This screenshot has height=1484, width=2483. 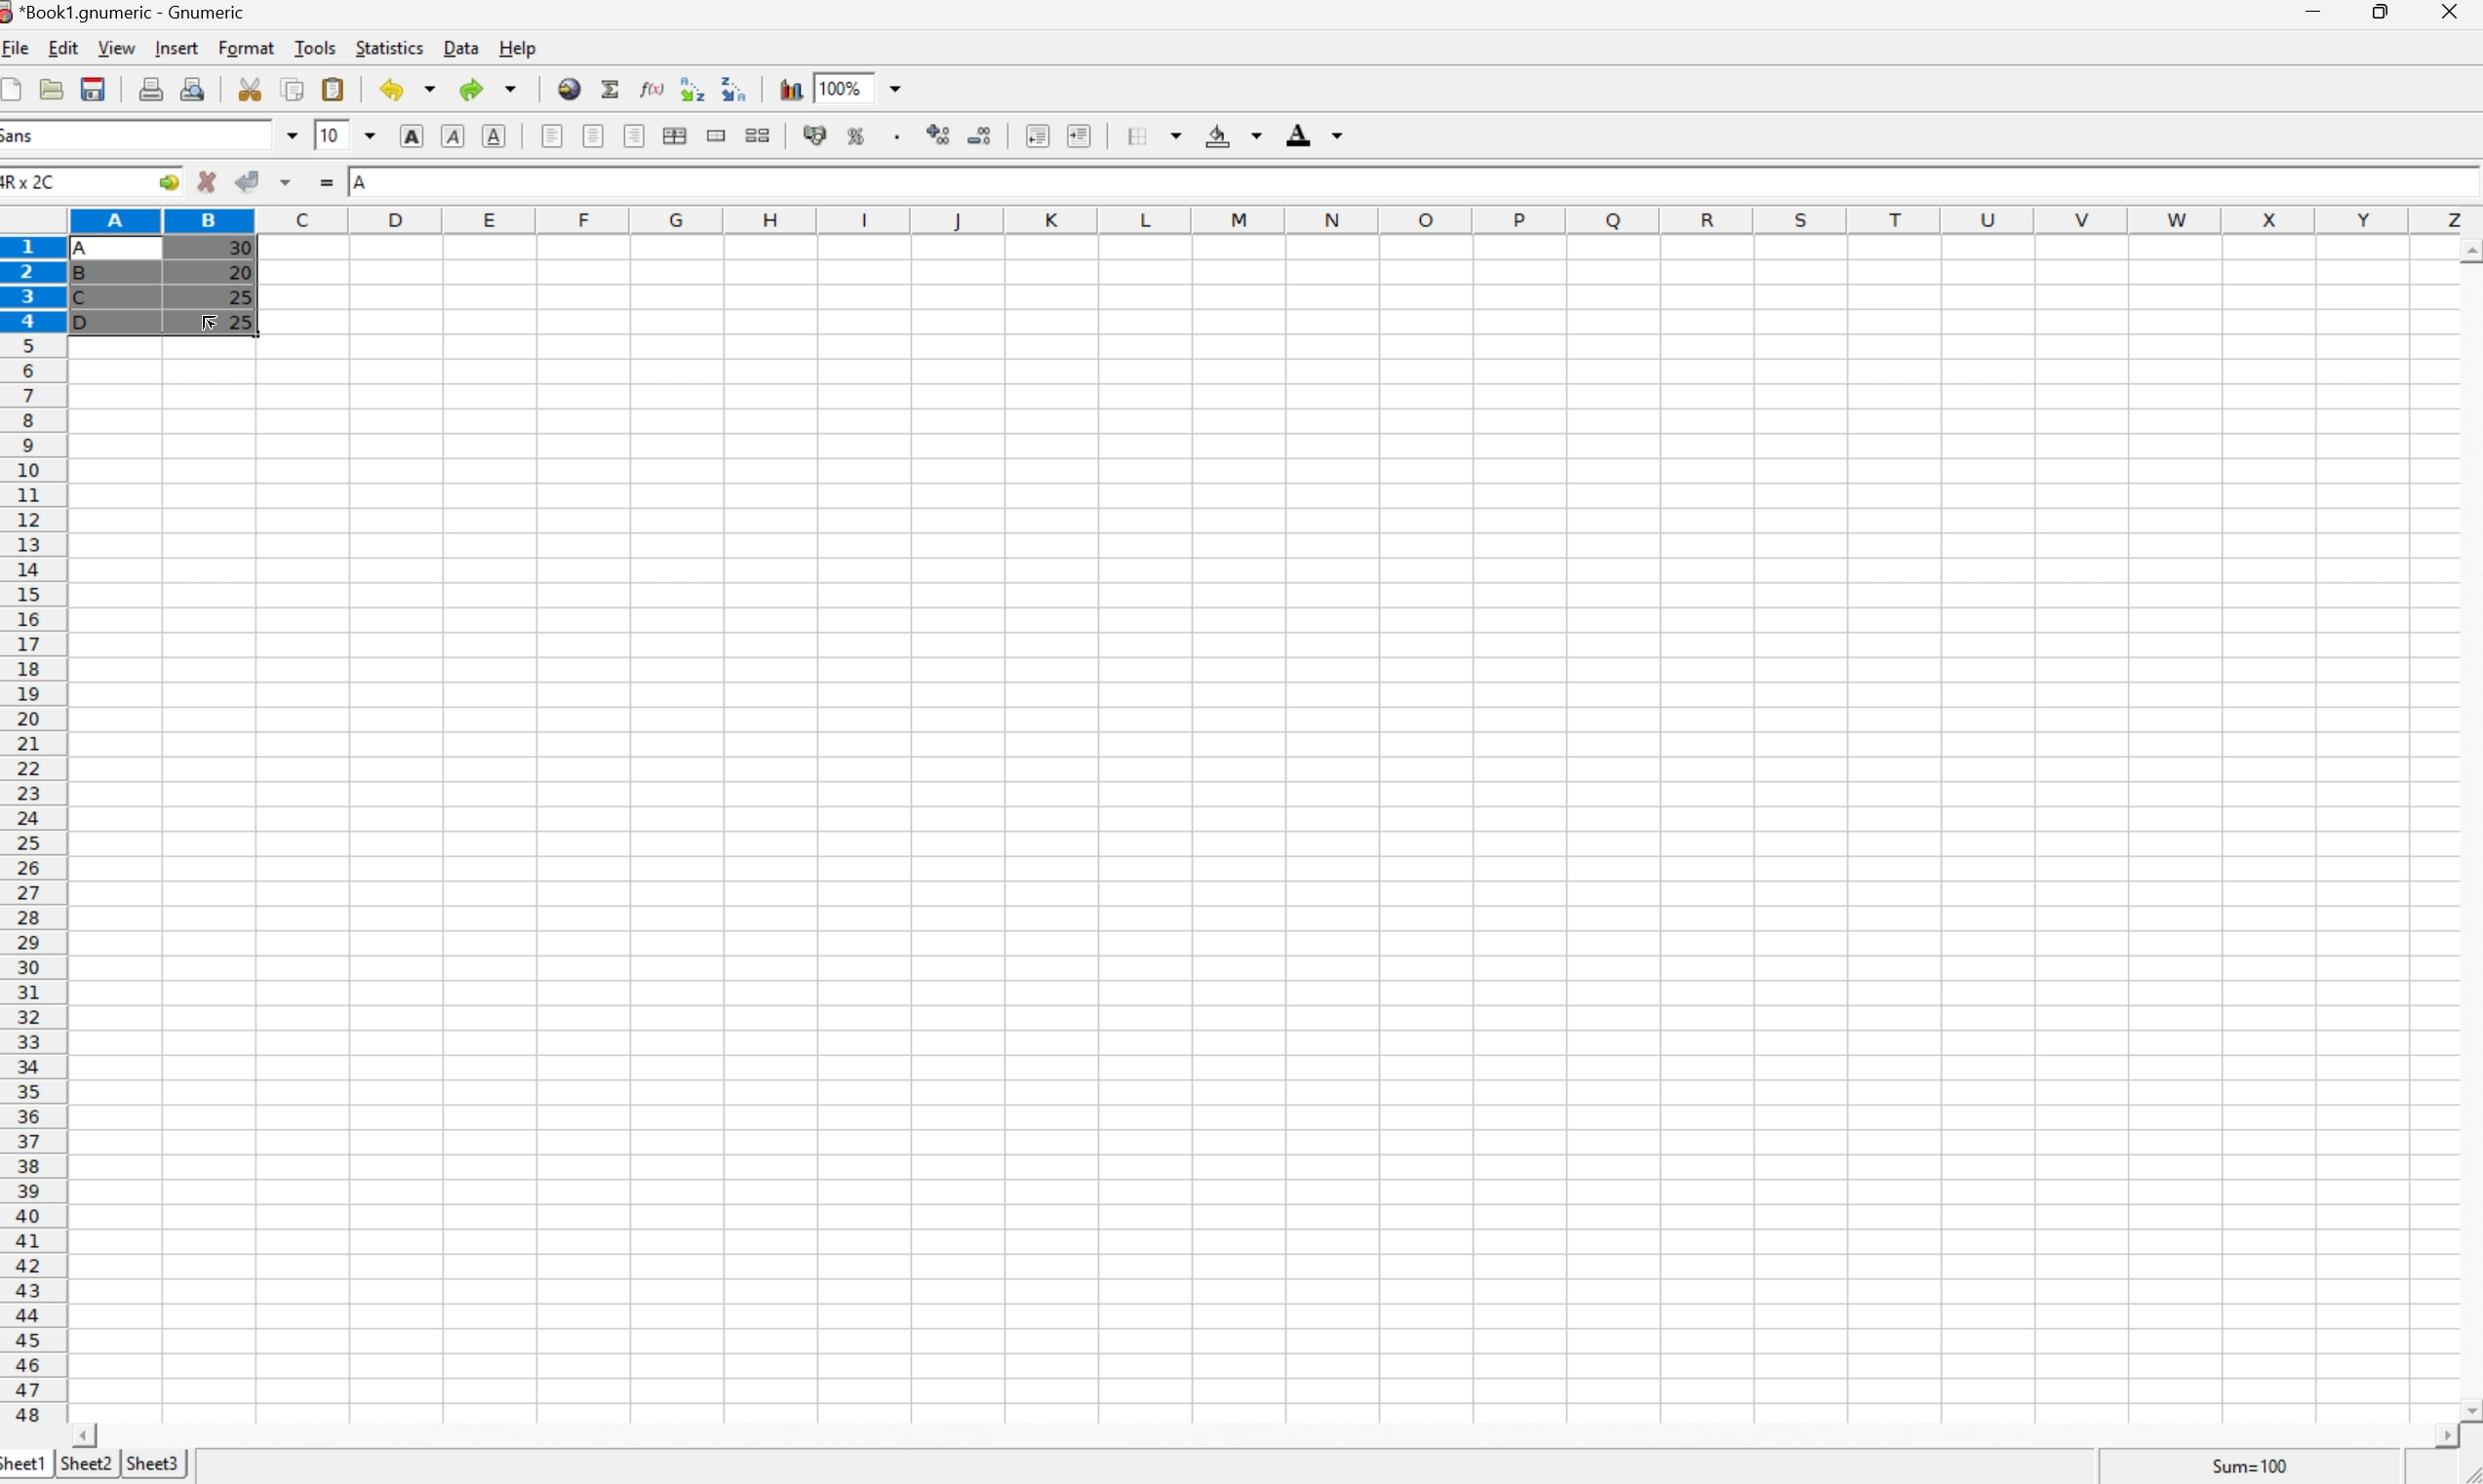 I want to click on Sort the selected region in descending order based on the first column selected, so click(x=733, y=87).